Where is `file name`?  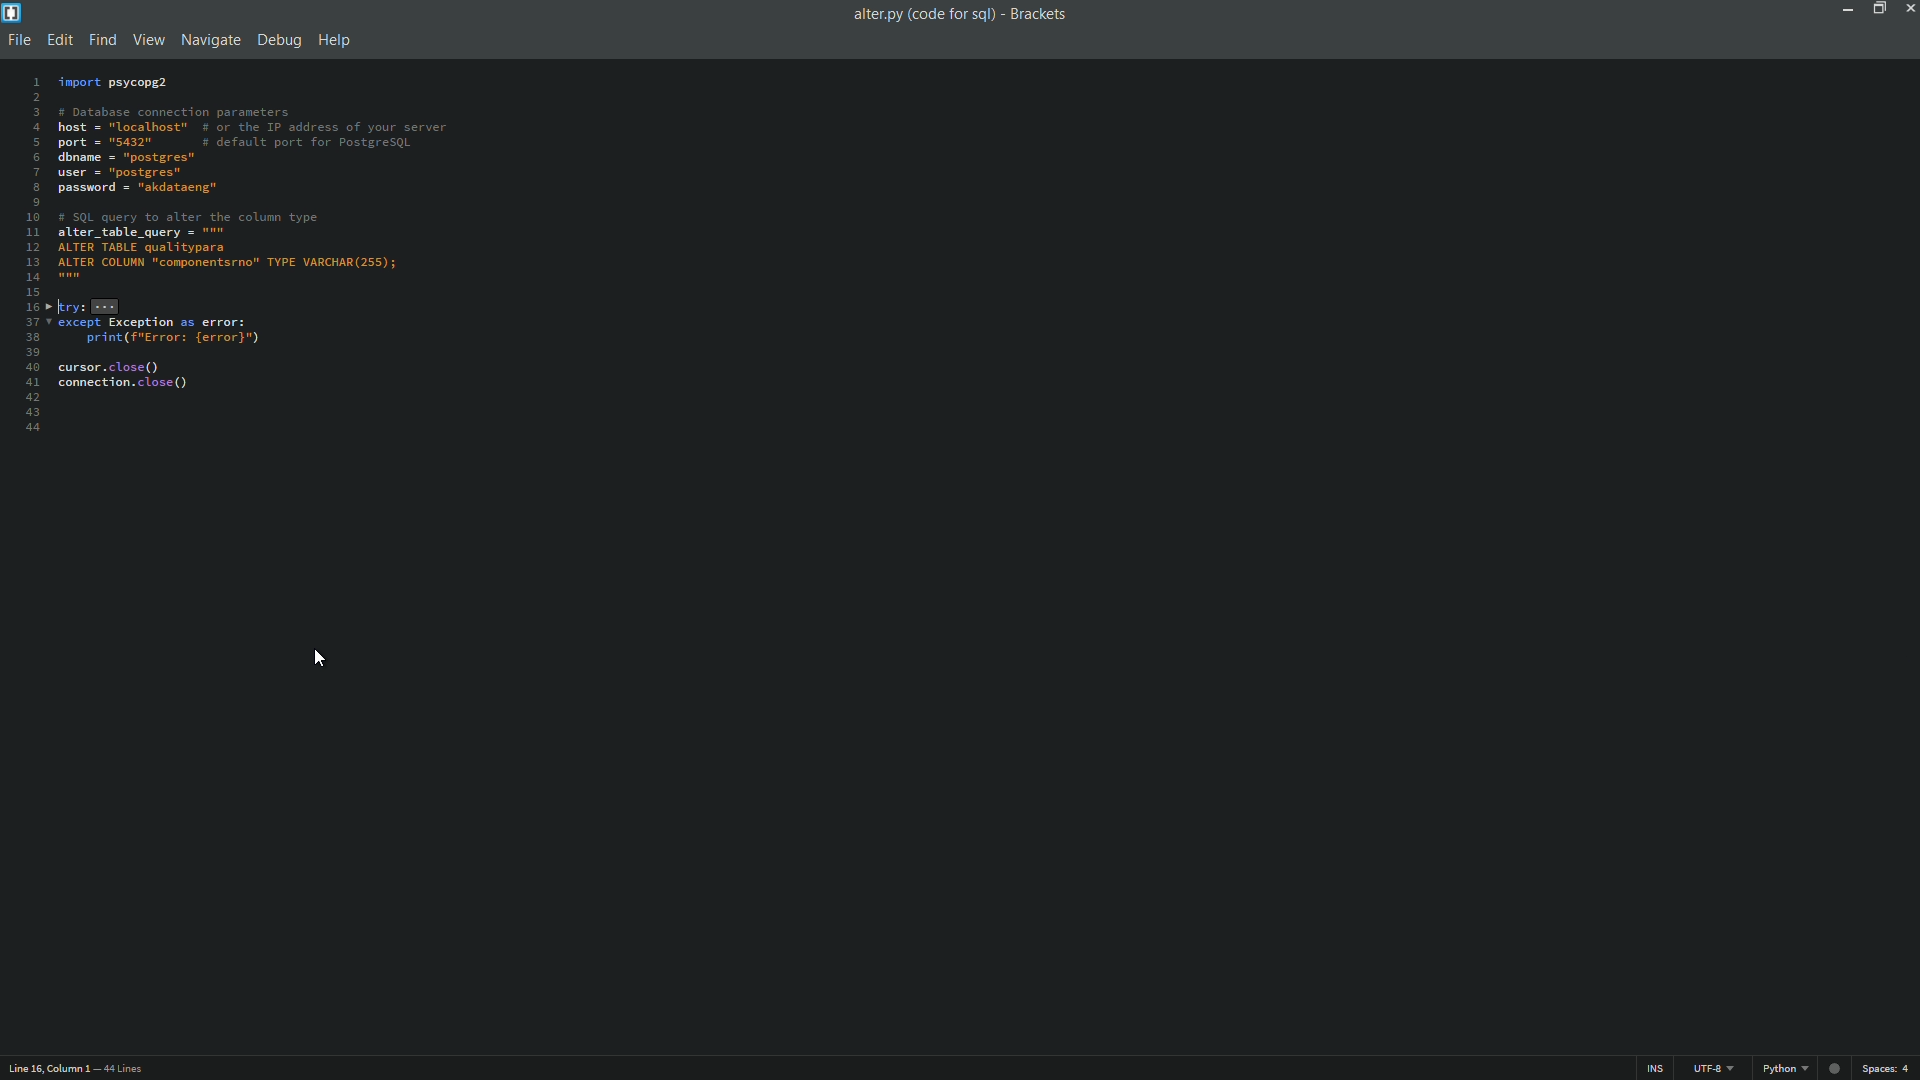 file name is located at coordinates (965, 15).